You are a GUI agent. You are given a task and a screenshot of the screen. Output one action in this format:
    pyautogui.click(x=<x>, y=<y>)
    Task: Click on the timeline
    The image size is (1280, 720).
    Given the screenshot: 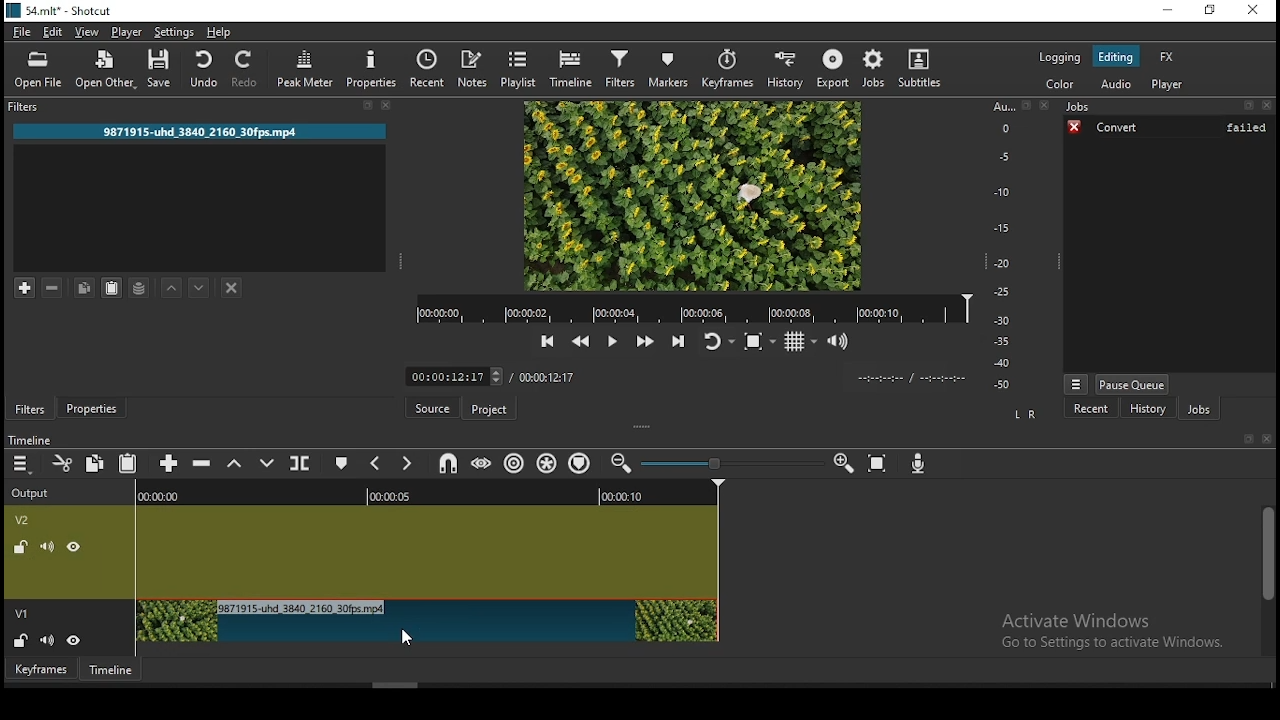 What is the action you would take?
    pyautogui.click(x=111, y=668)
    